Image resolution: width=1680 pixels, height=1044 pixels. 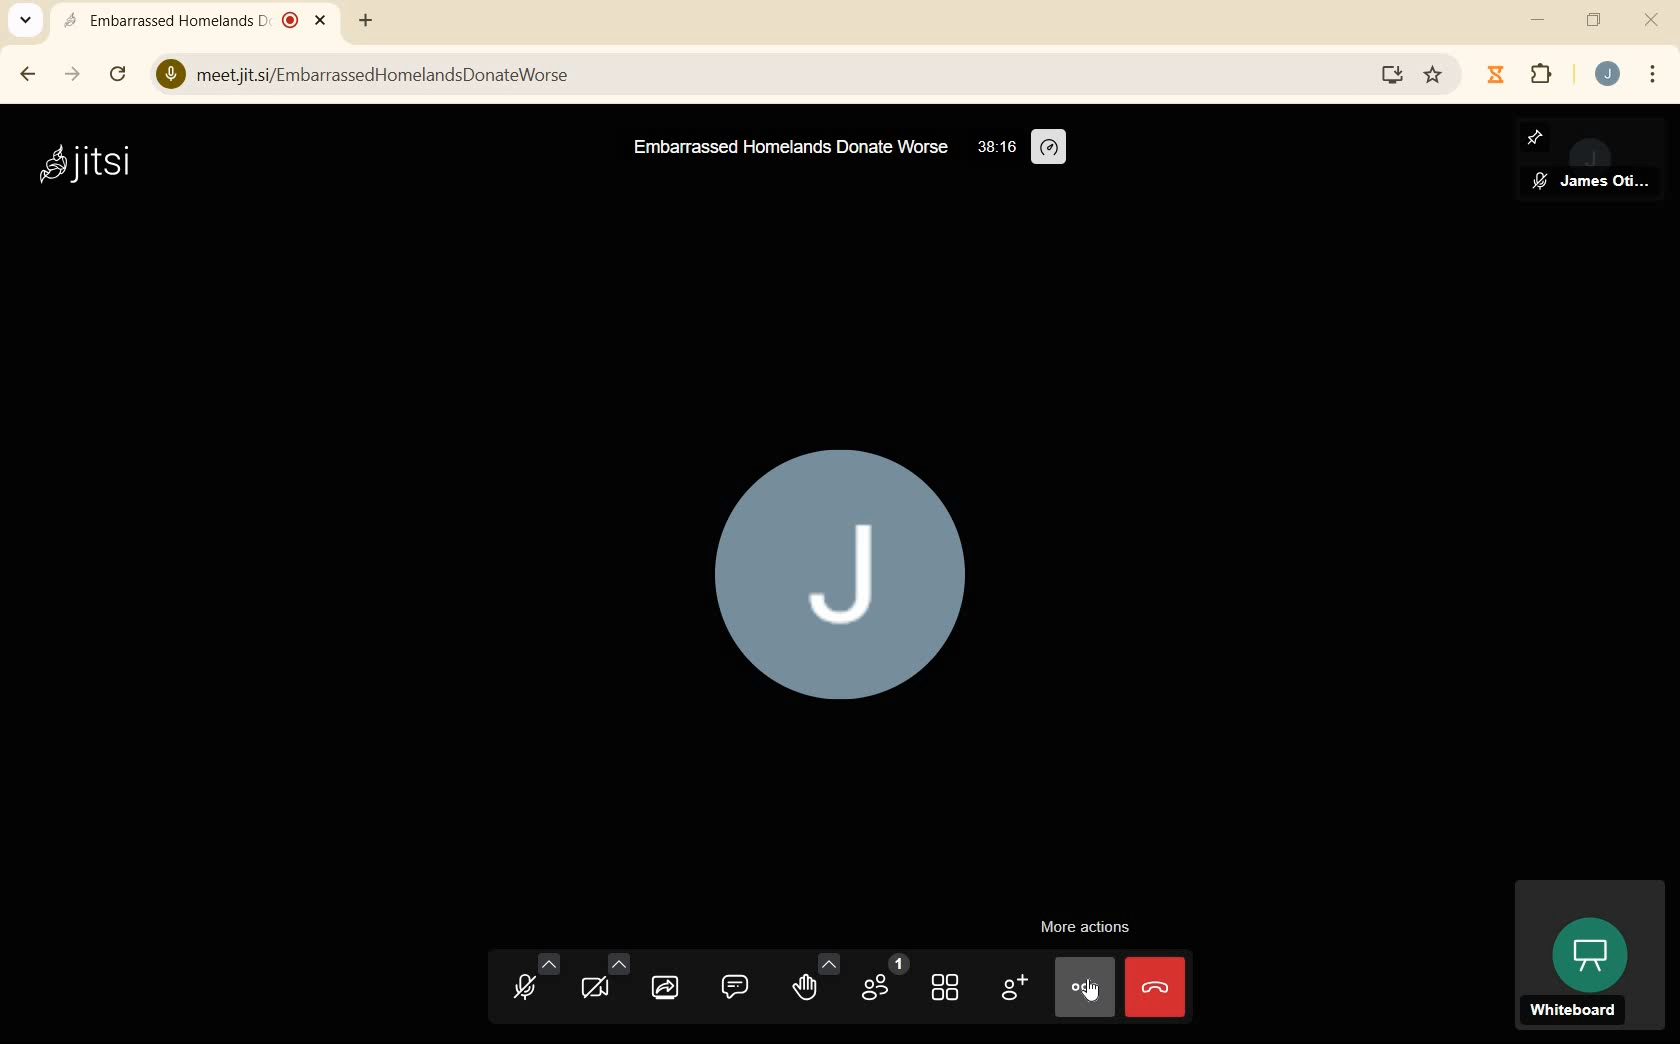 What do you see at coordinates (758, 75) in the screenshot?
I see `address bar` at bounding box center [758, 75].